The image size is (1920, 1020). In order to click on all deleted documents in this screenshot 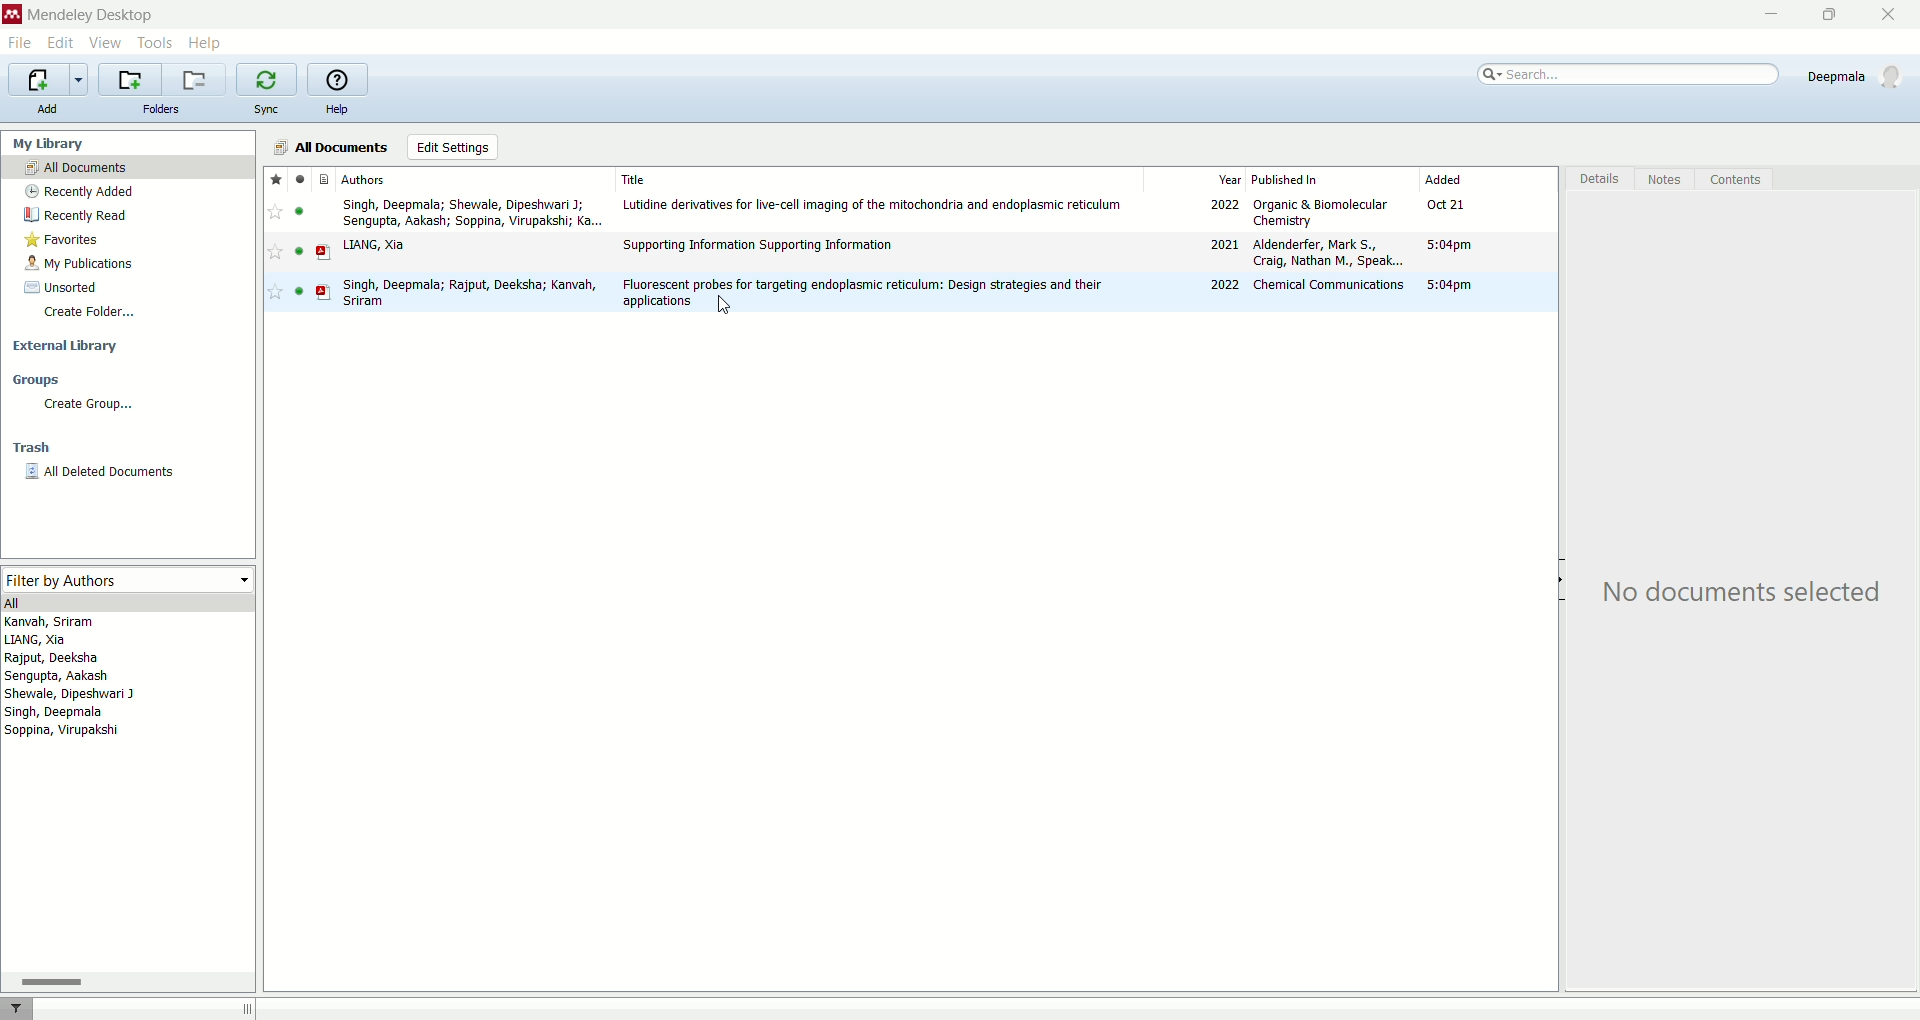, I will do `click(100, 471)`.